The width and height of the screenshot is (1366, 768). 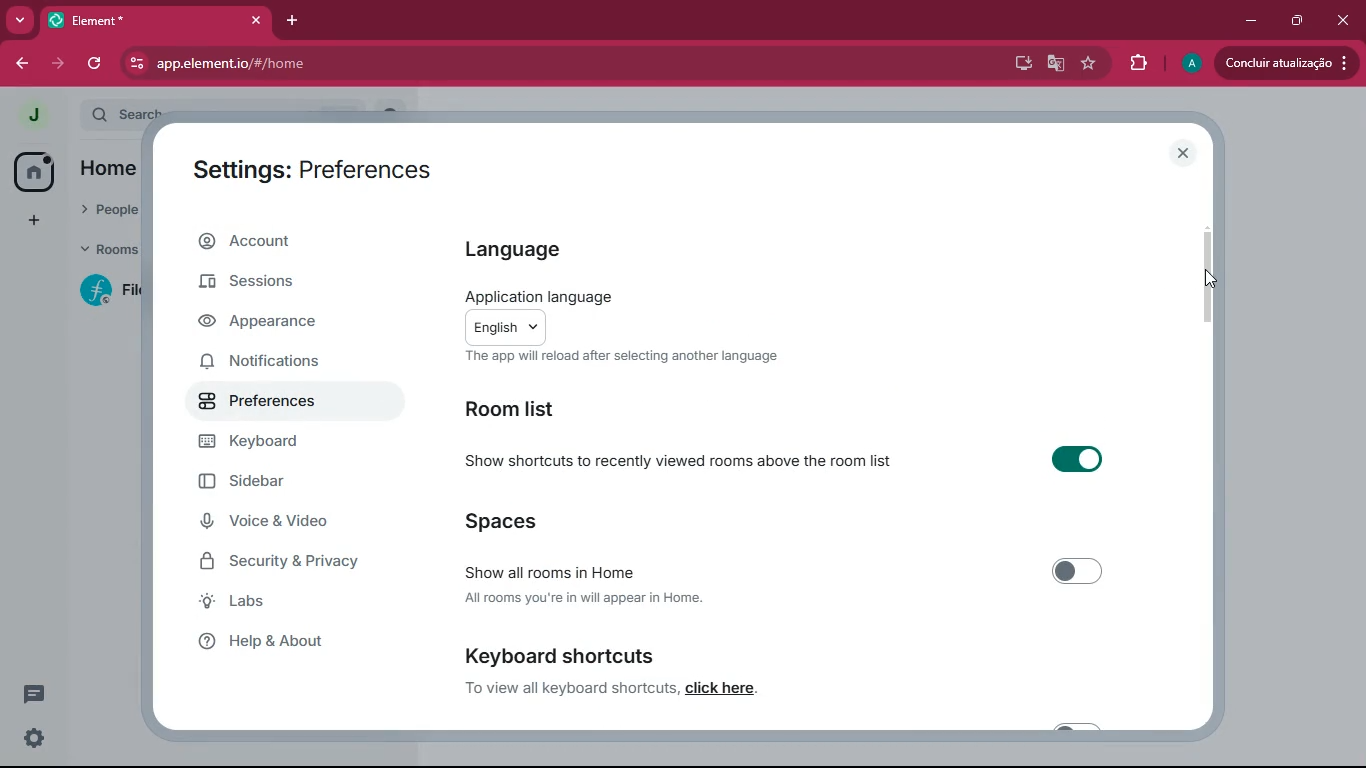 What do you see at coordinates (779, 571) in the screenshot?
I see `Show all rooms in Home` at bounding box center [779, 571].